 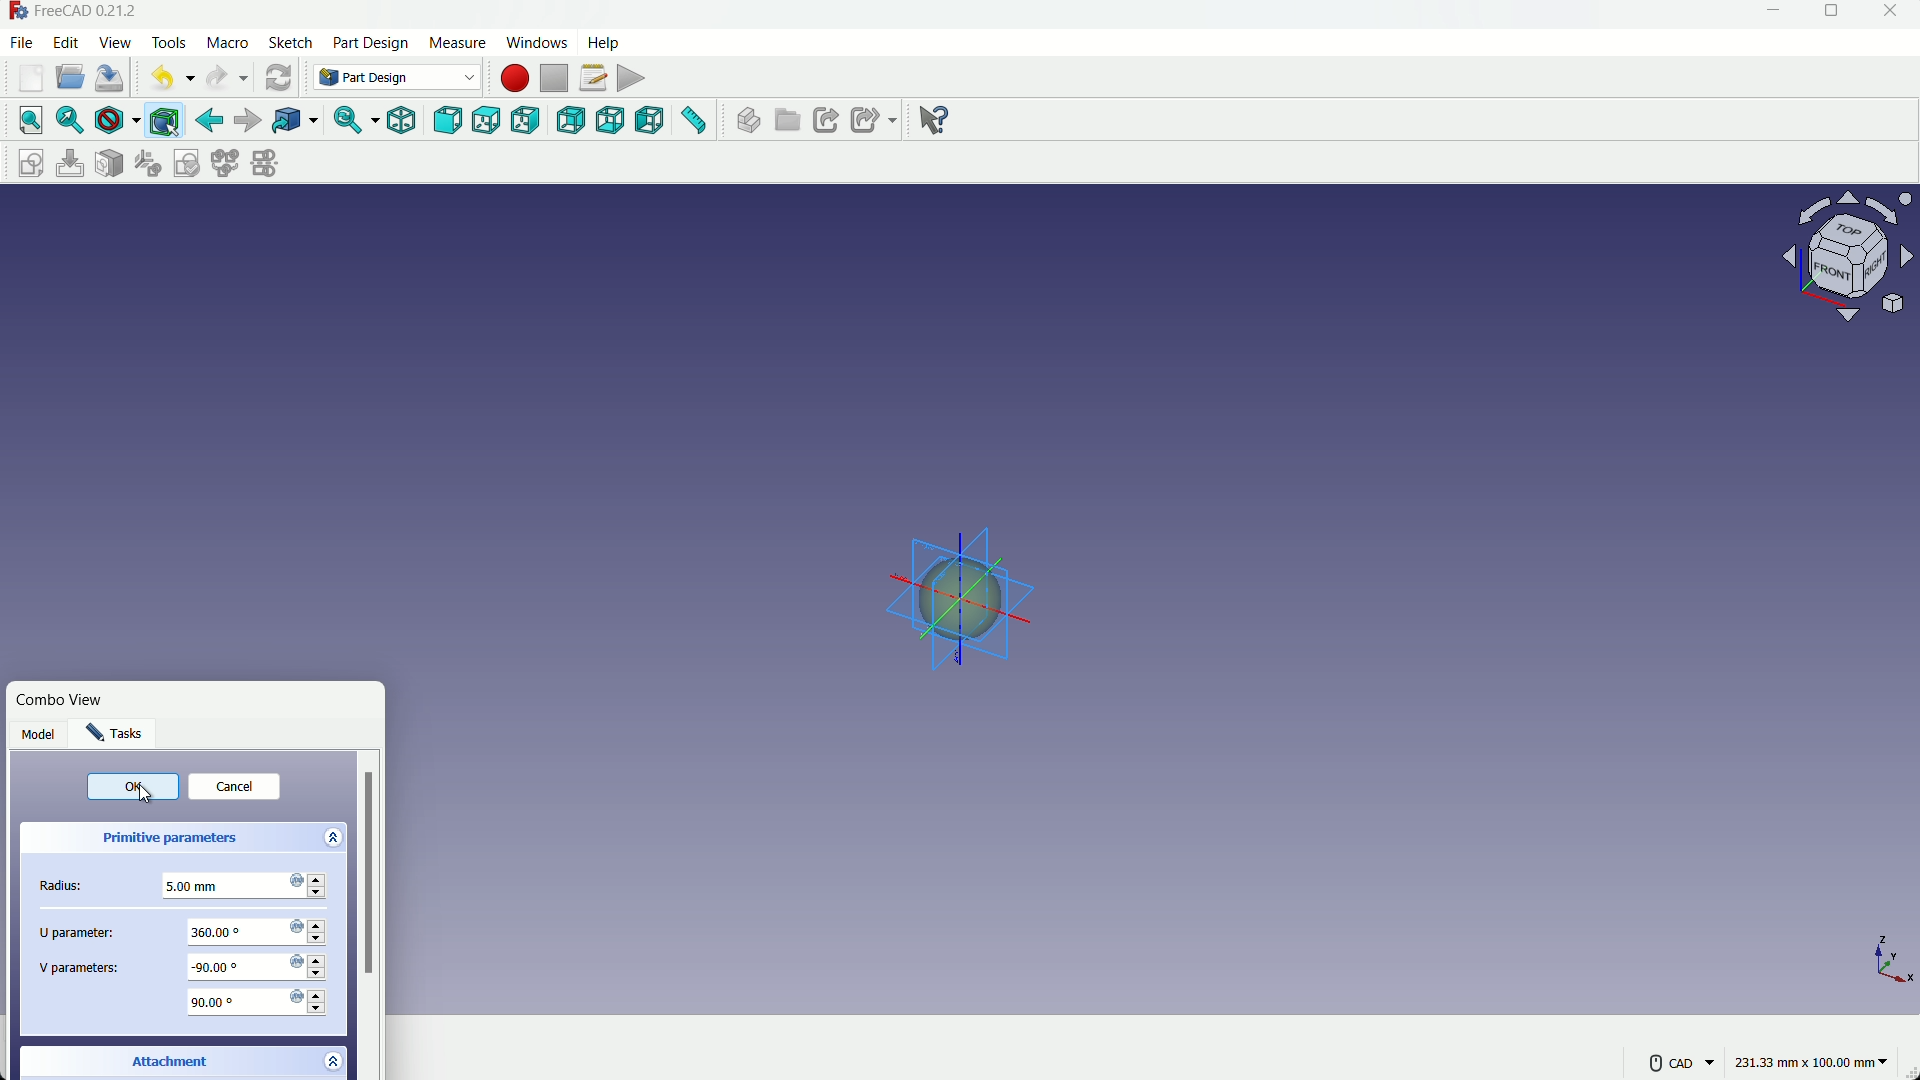 I want to click on v parameter, so click(x=258, y=966).